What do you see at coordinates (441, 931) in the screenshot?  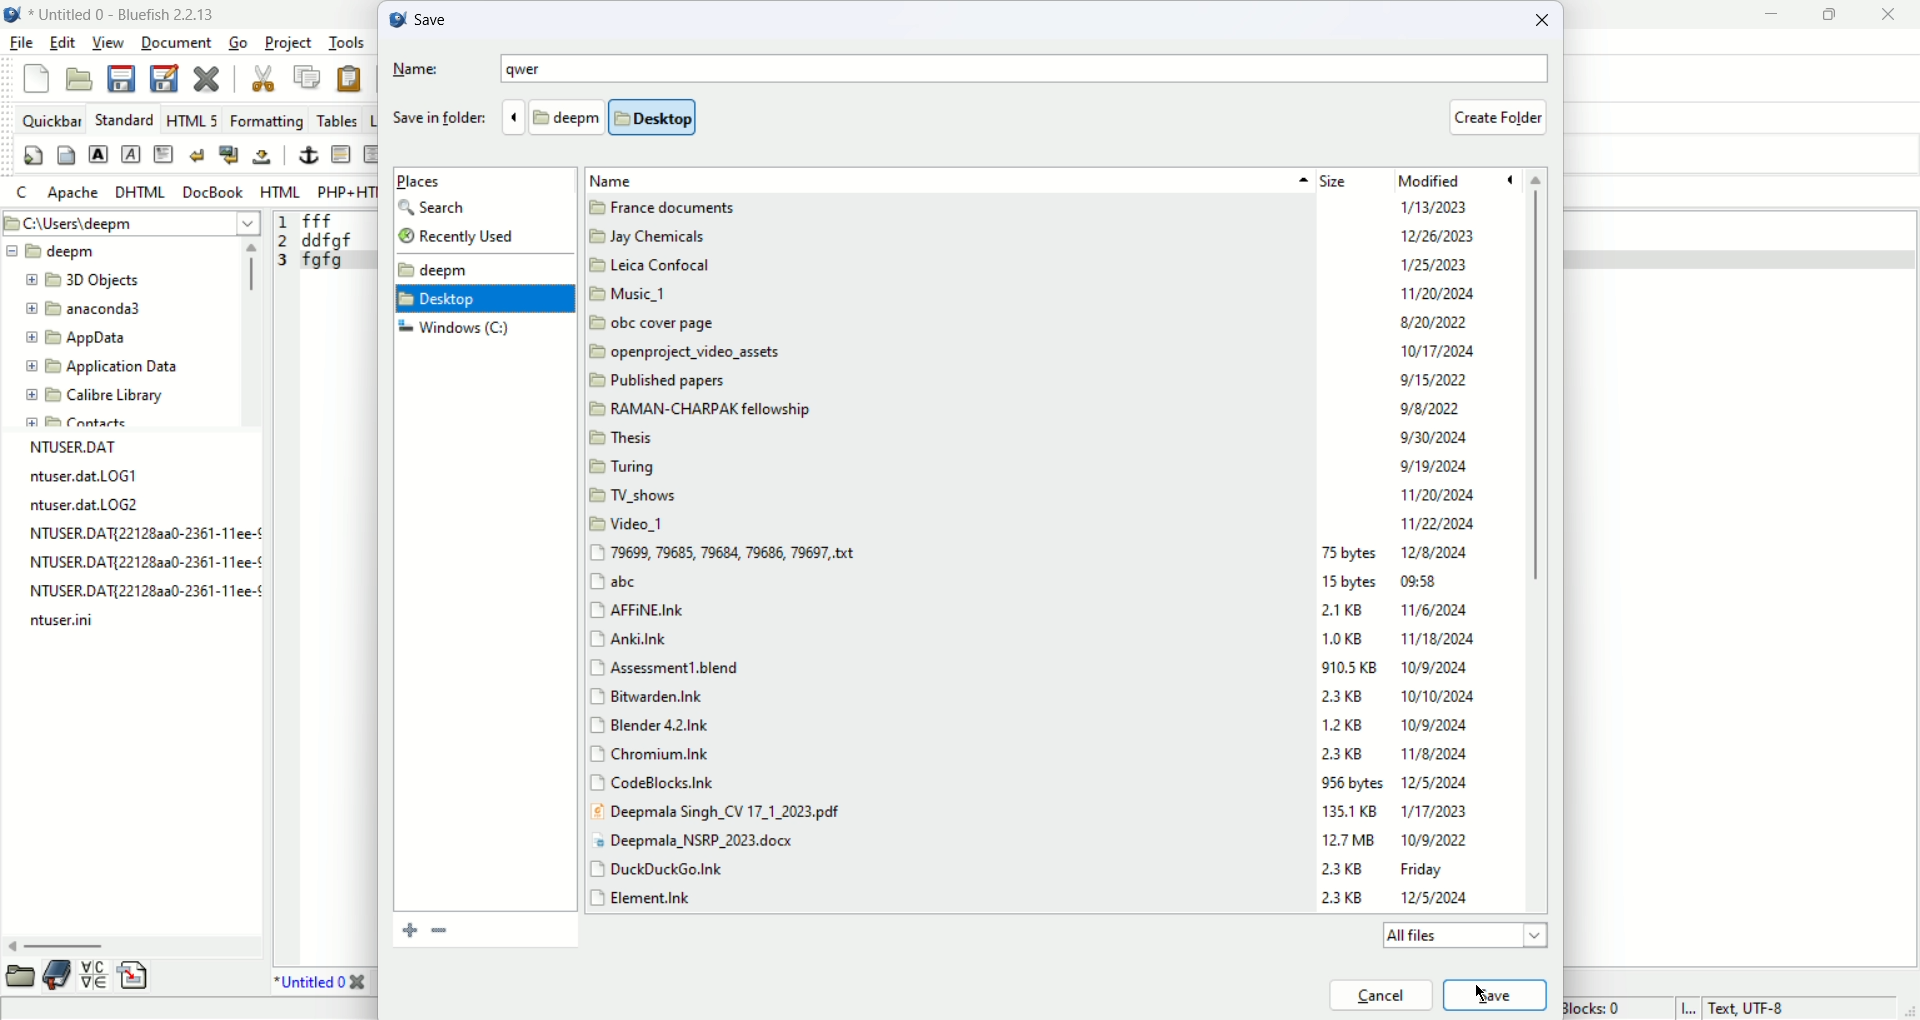 I see `bookmark` at bounding box center [441, 931].